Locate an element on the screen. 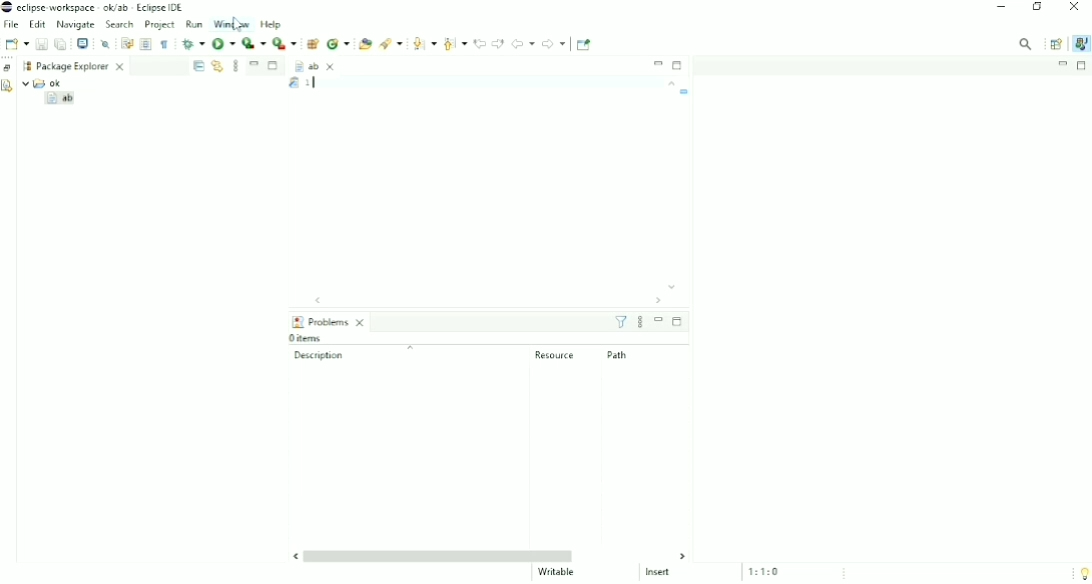  New Java Package is located at coordinates (312, 43).